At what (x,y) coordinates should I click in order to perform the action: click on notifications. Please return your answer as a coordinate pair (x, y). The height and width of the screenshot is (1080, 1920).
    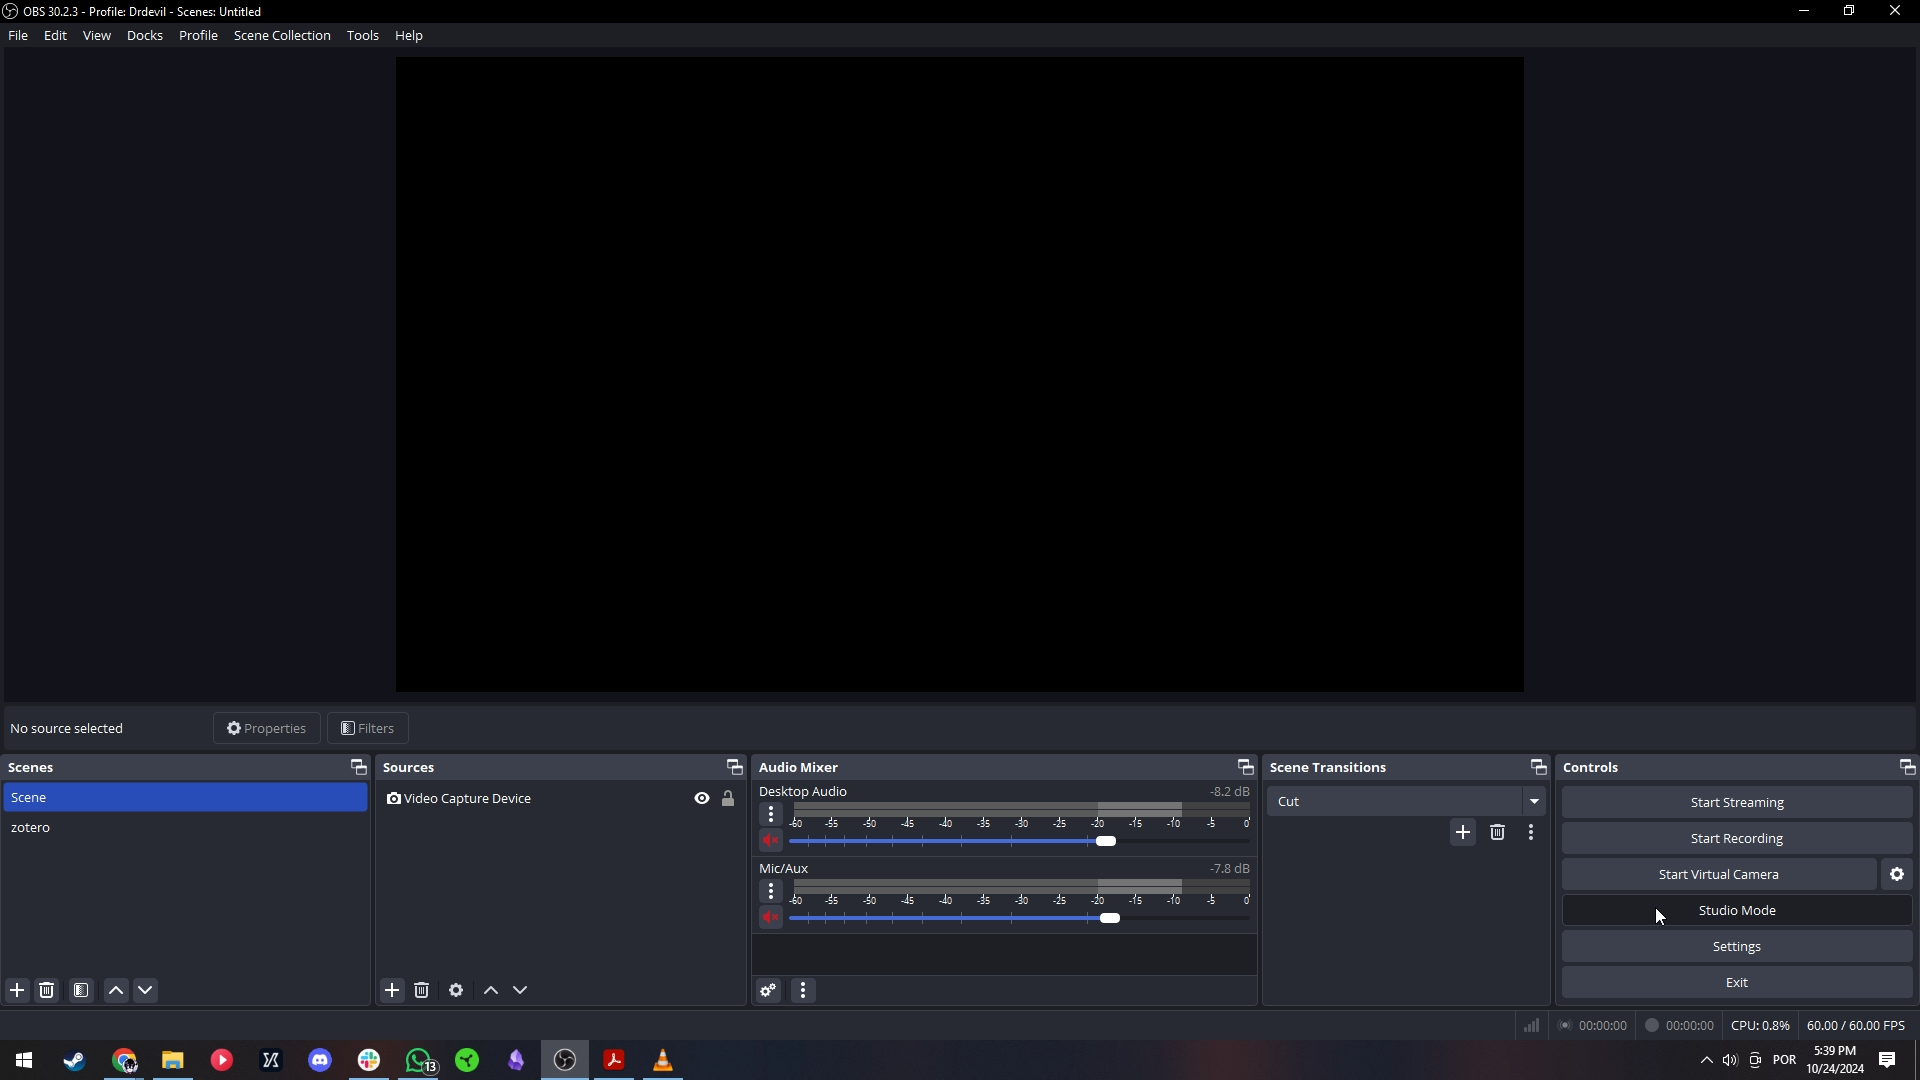
    Looking at the image, I should click on (1892, 1061).